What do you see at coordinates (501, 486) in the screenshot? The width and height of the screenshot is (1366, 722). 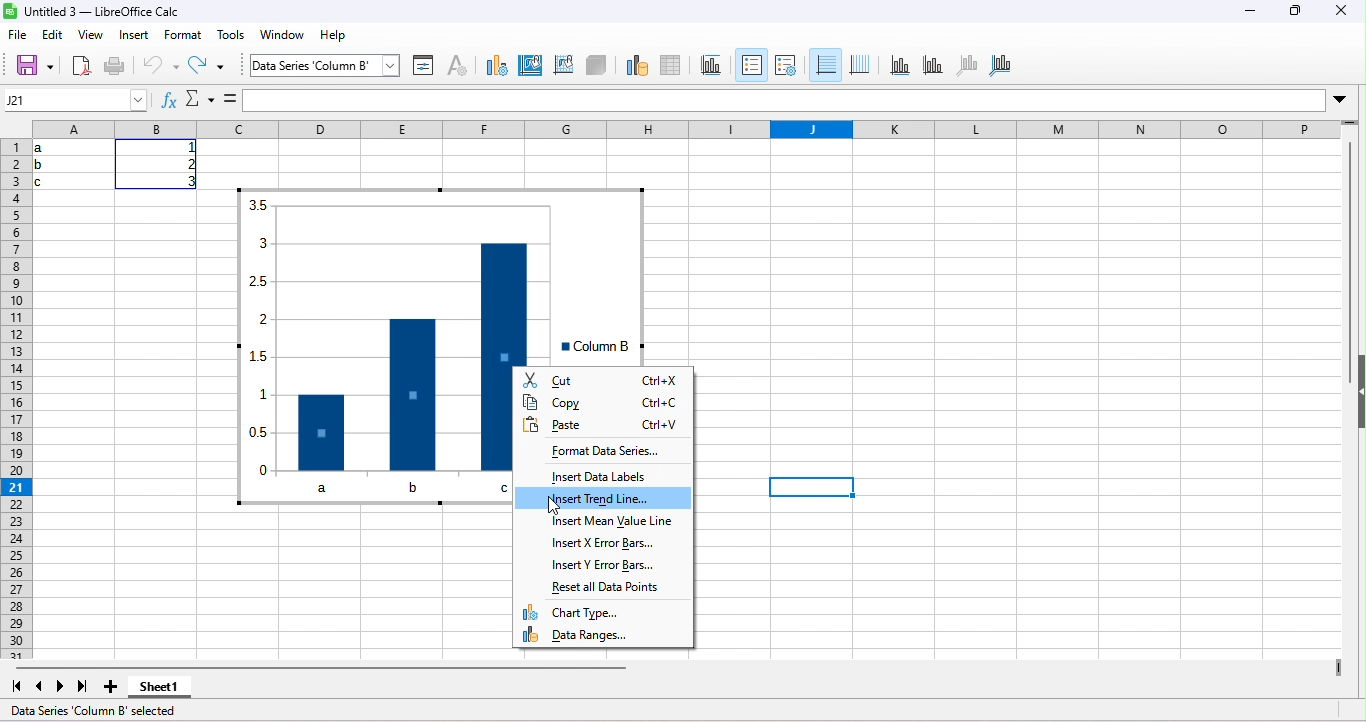 I see `c` at bounding box center [501, 486].